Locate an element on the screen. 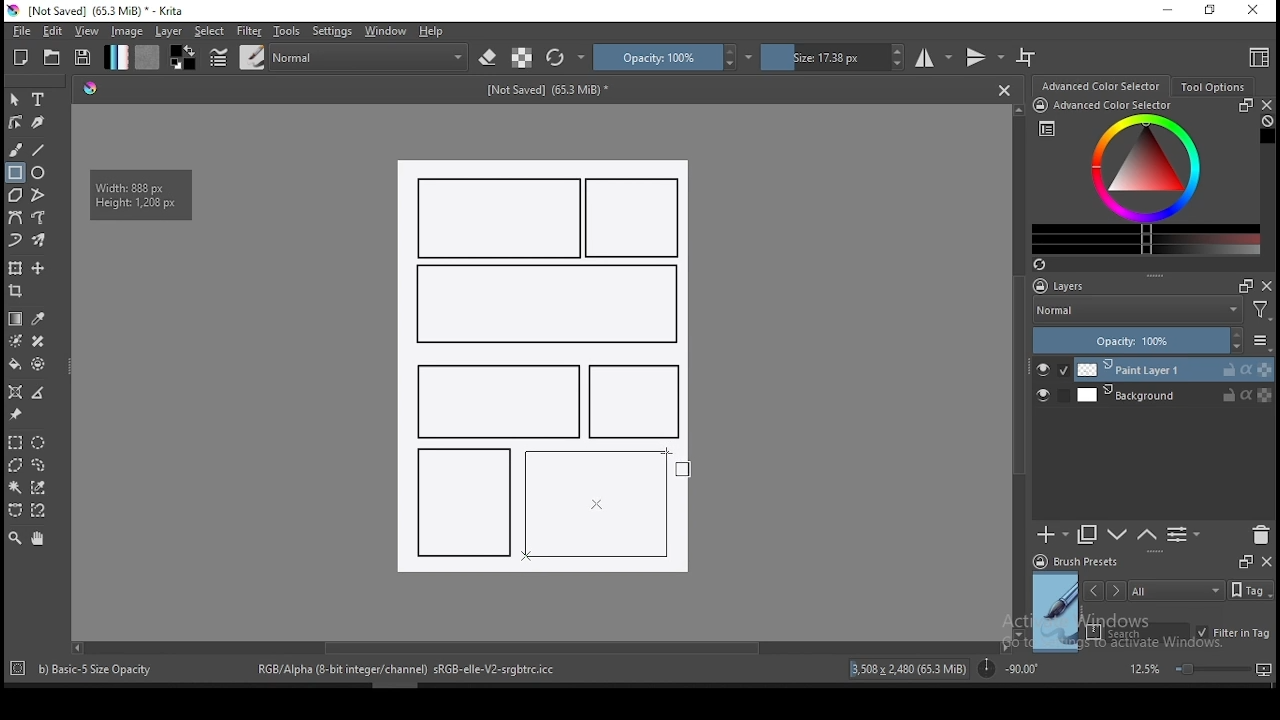 The image size is (1280, 720). move a layer is located at coordinates (38, 269).